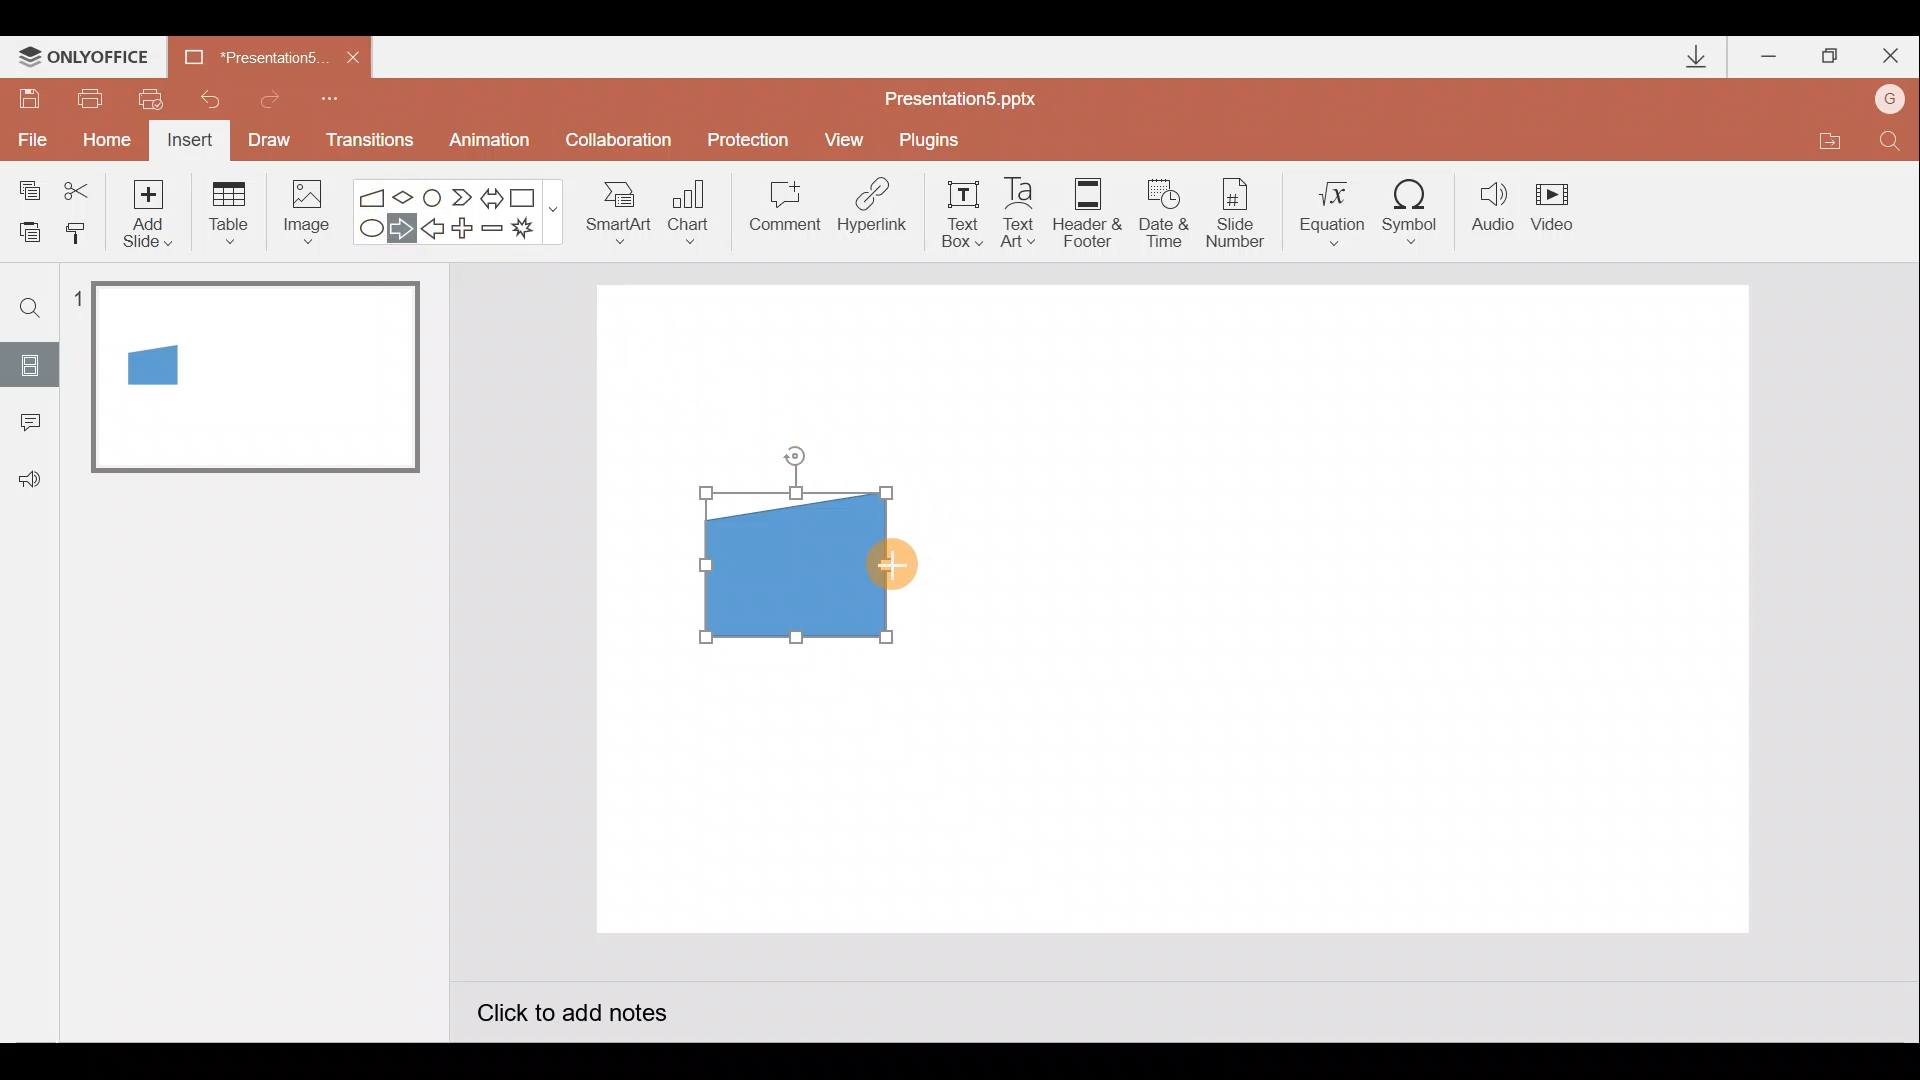 Image resolution: width=1920 pixels, height=1080 pixels. Describe the element at coordinates (374, 195) in the screenshot. I see `Flowchart - manual input` at that location.